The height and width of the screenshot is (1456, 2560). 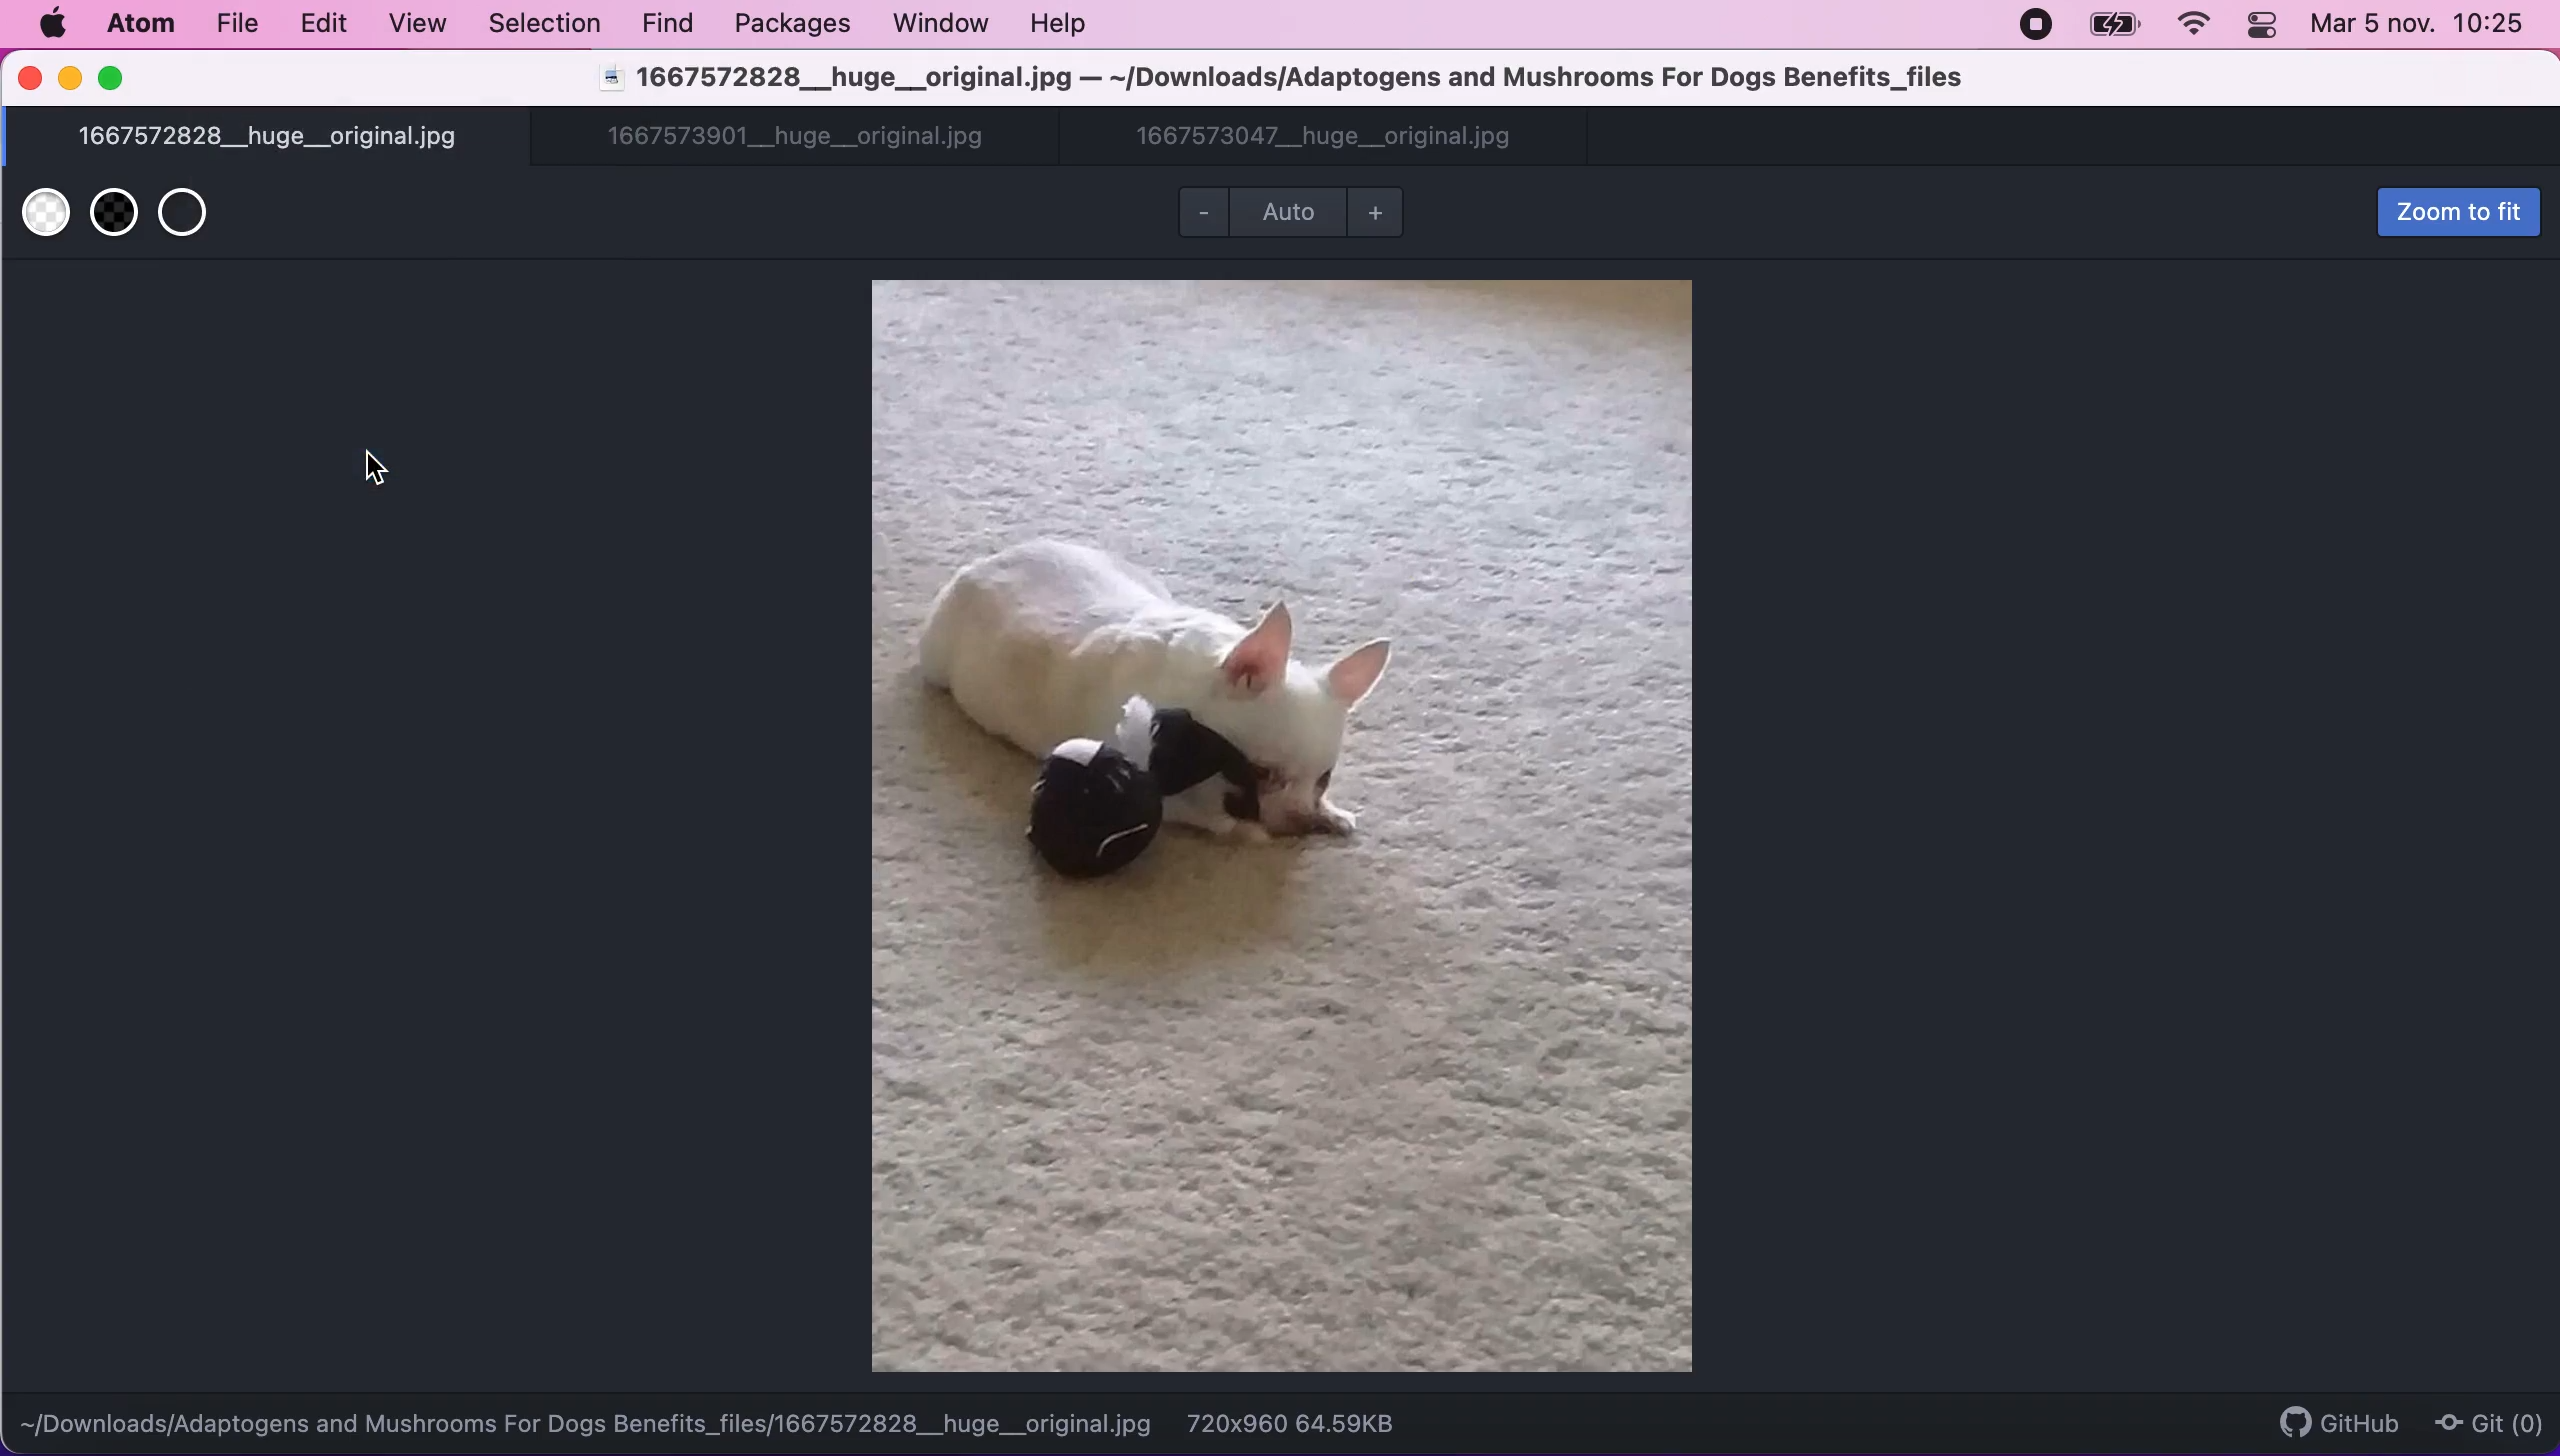 I want to click on ~/Downloads/Adaptogens and Mushrooms For Dogs Benefits_files/1667572828__huge__original.jpg, so click(x=587, y=1425).